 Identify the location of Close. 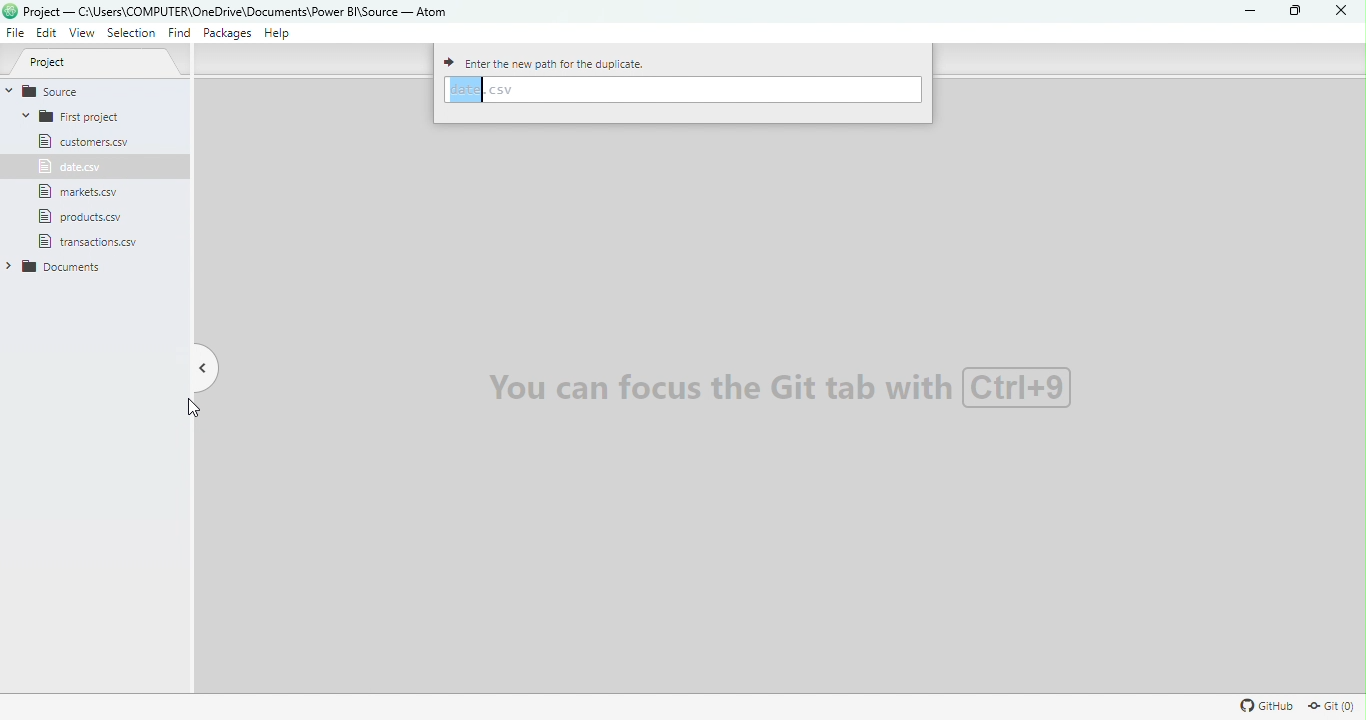
(1336, 11).